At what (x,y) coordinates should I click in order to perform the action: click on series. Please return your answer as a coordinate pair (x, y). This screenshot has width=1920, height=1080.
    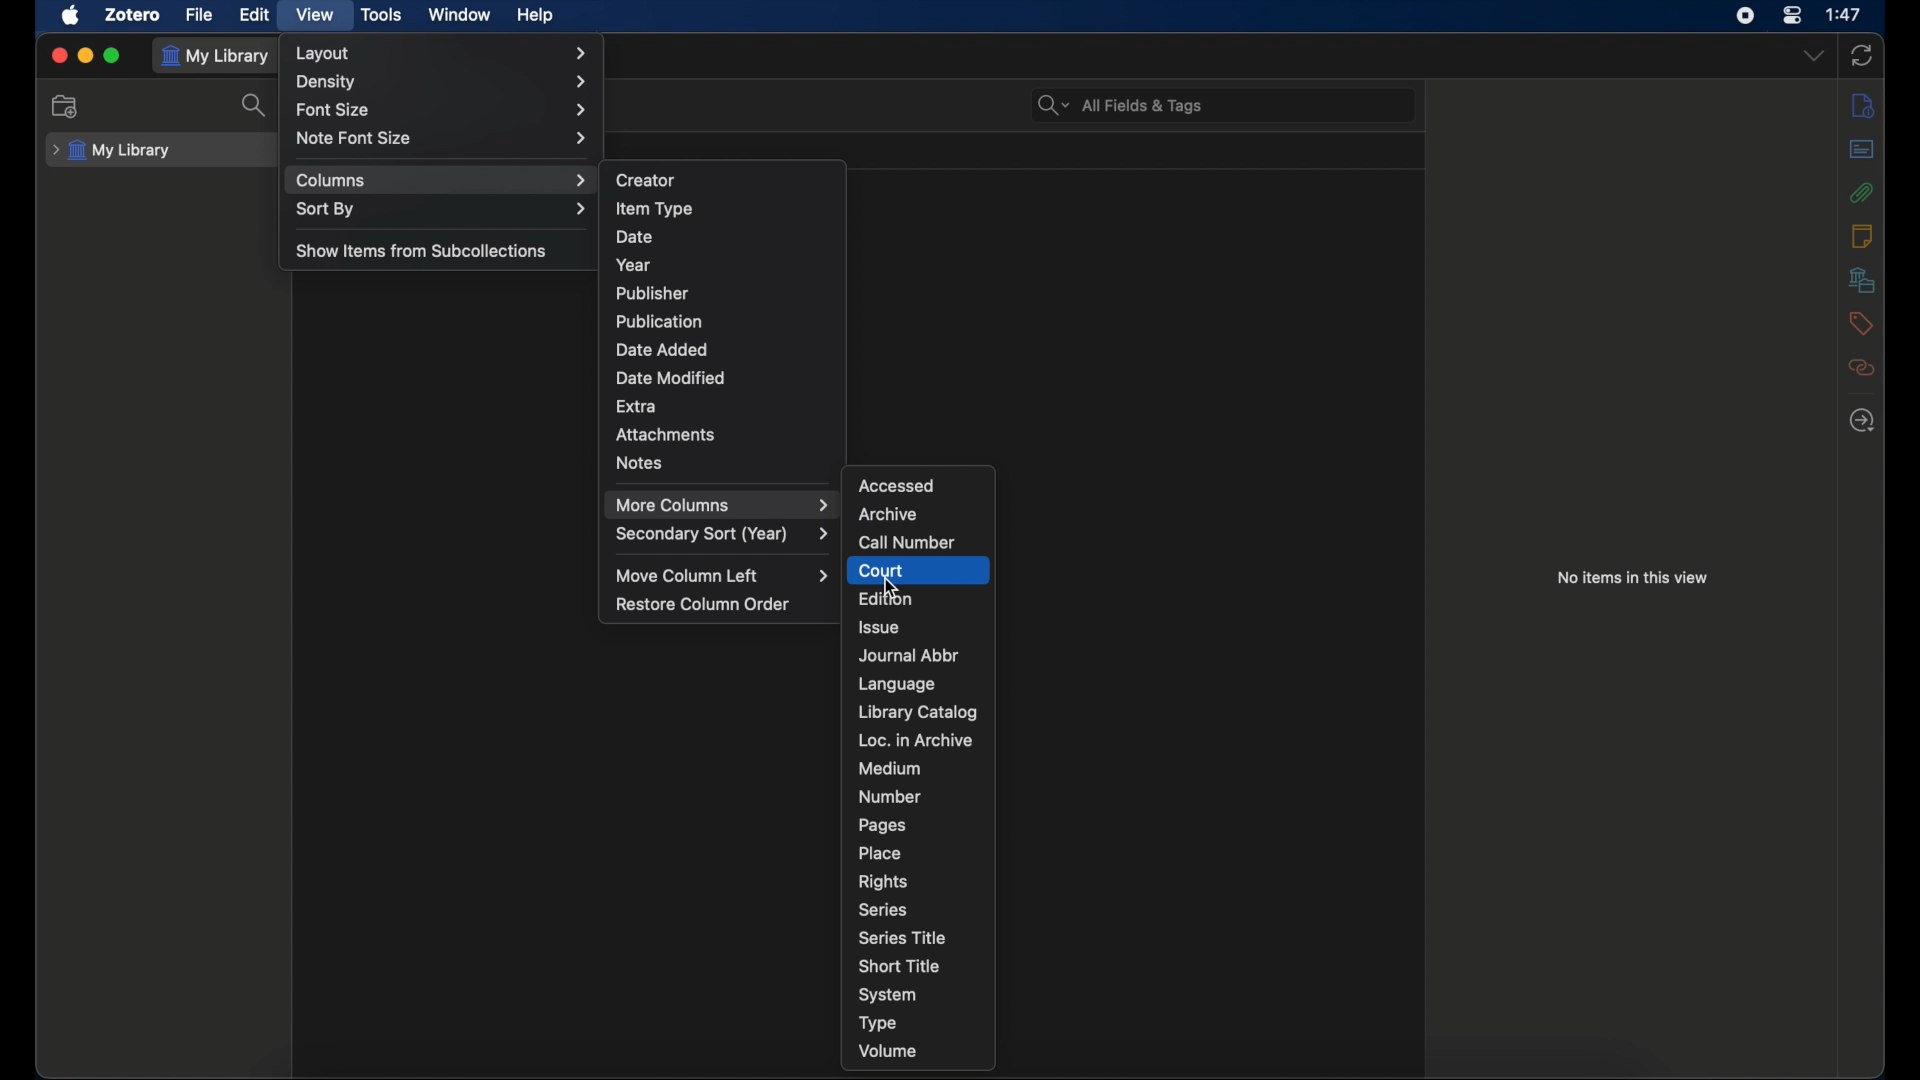
    Looking at the image, I should click on (883, 910).